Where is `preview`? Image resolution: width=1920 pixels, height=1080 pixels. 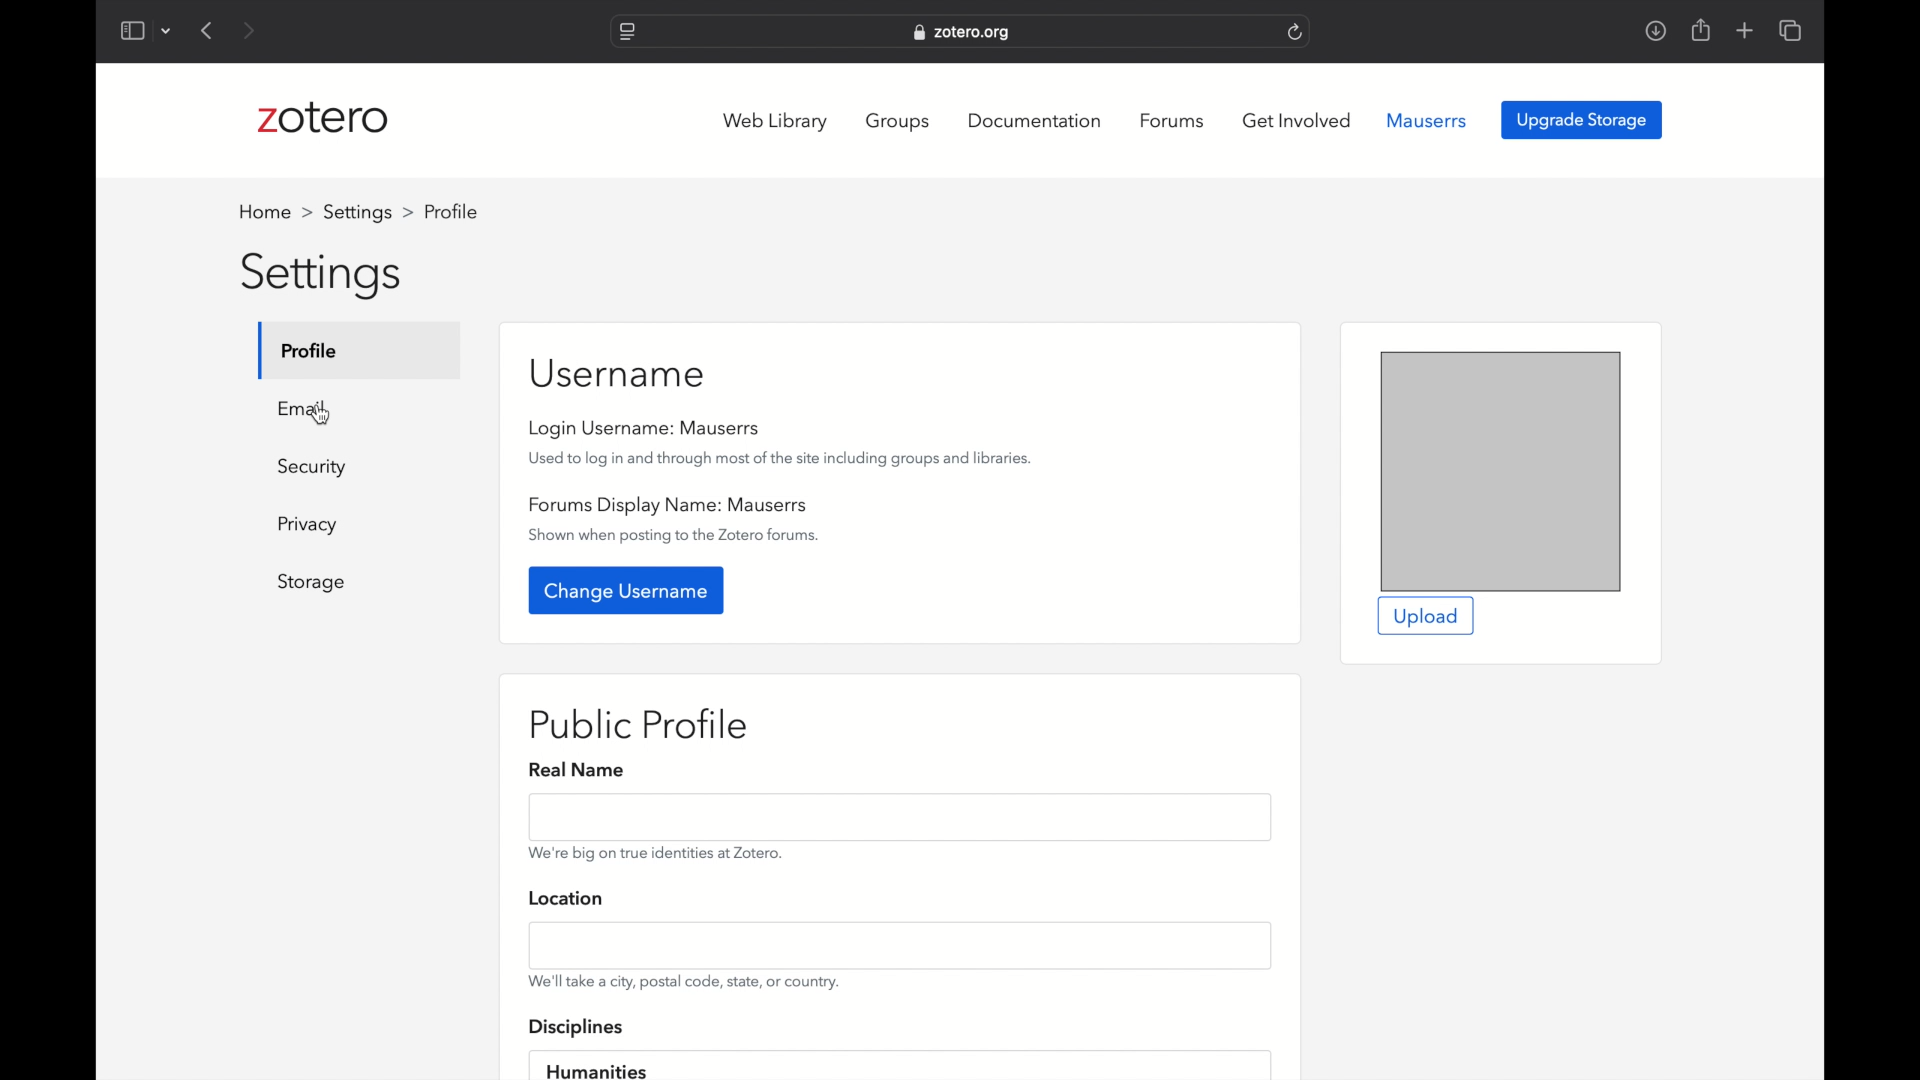 preview is located at coordinates (1501, 472).